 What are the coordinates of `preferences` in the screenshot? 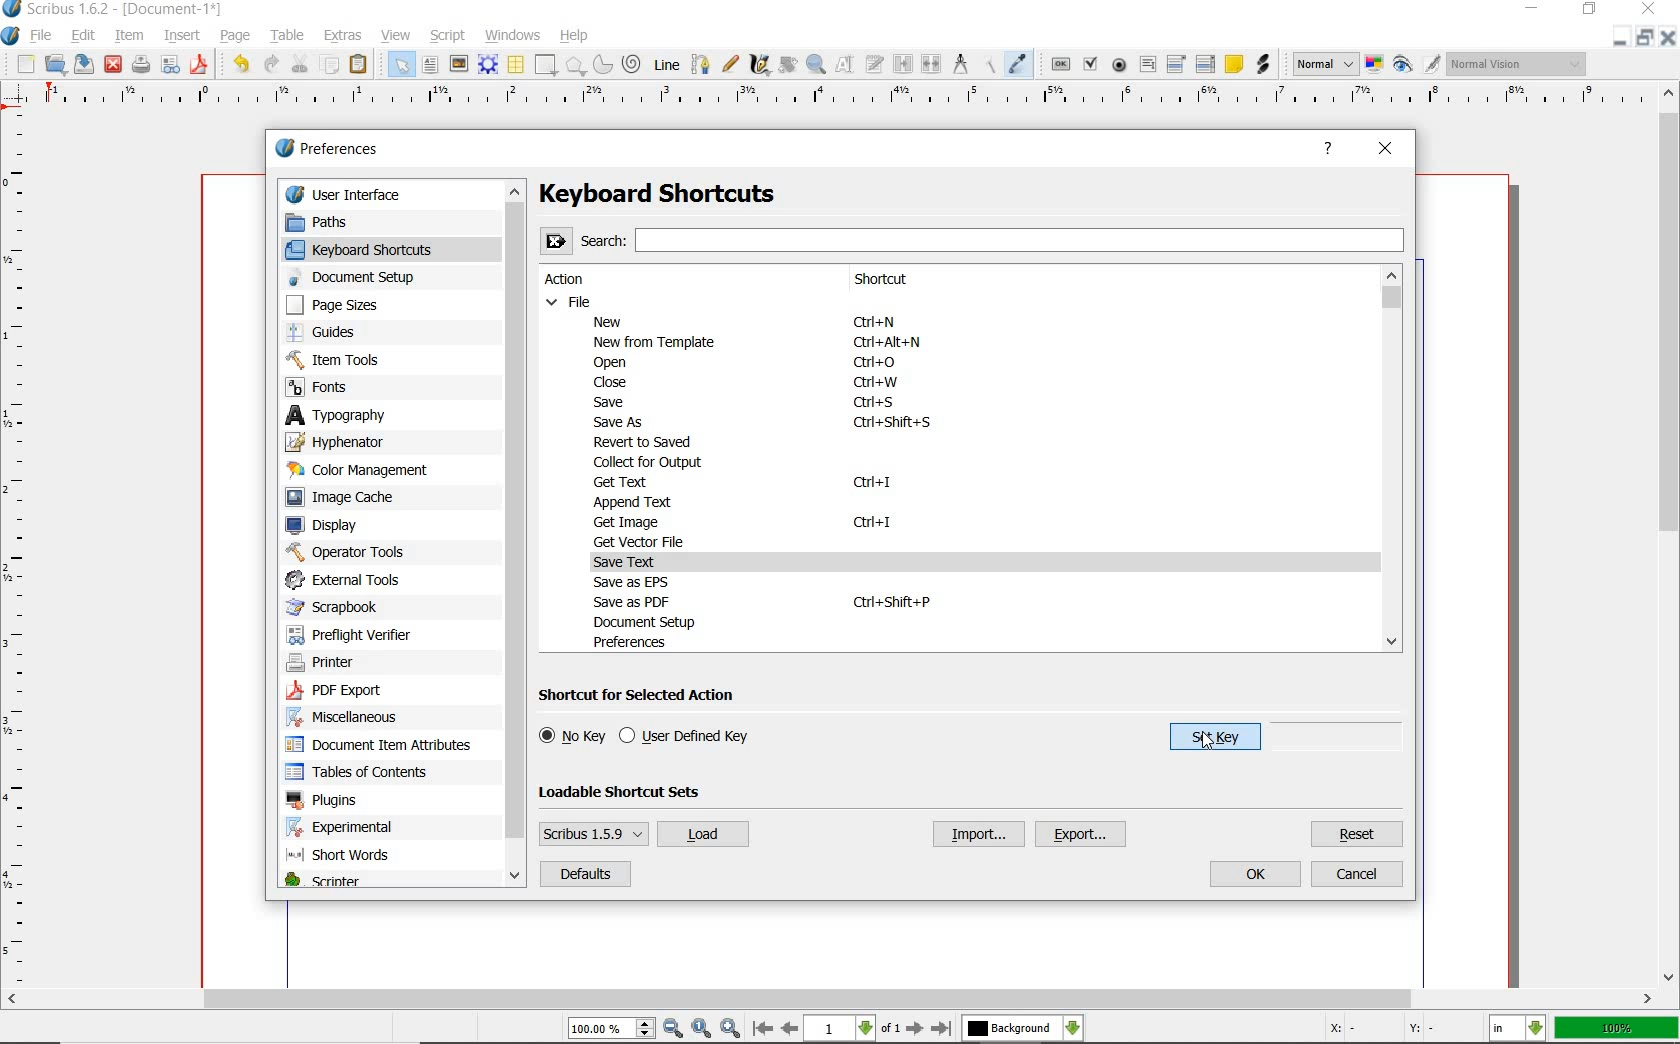 It's located at (636, 642).